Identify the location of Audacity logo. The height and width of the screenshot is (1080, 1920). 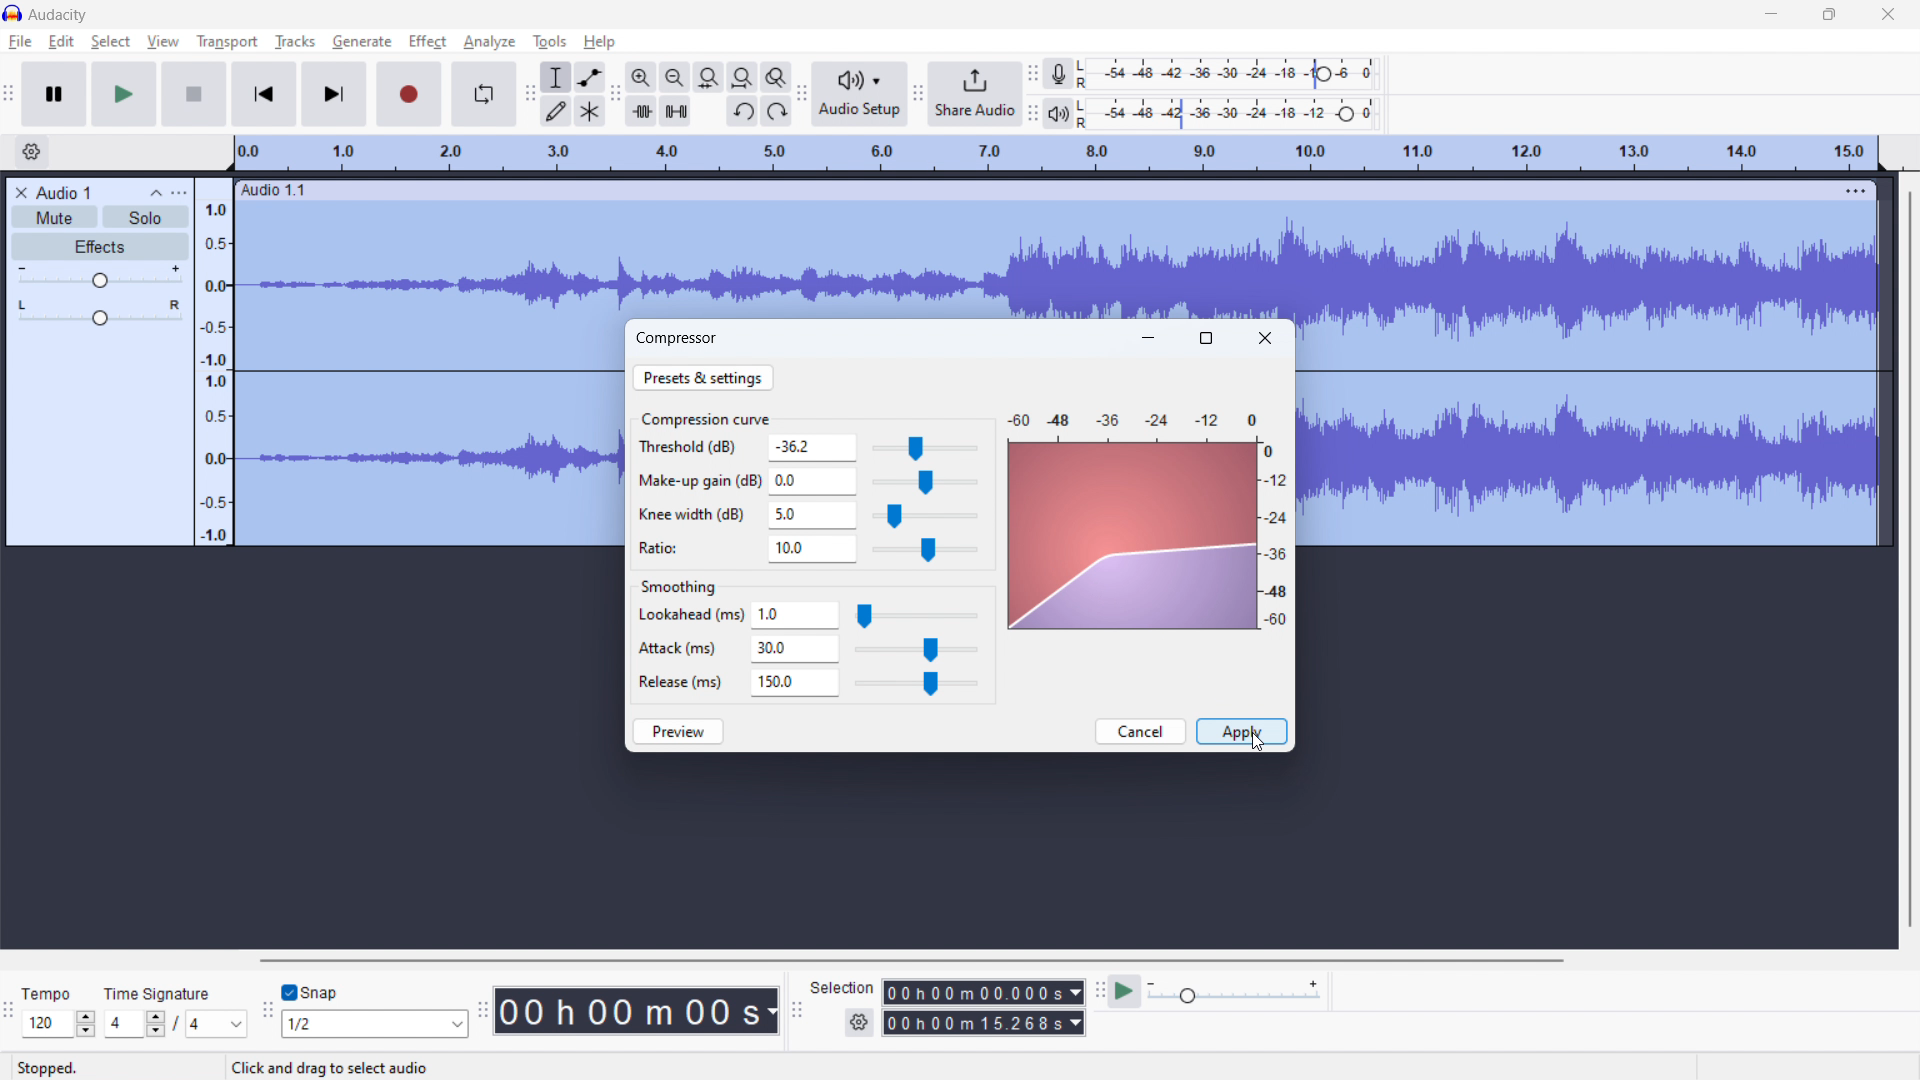
(13, 13).